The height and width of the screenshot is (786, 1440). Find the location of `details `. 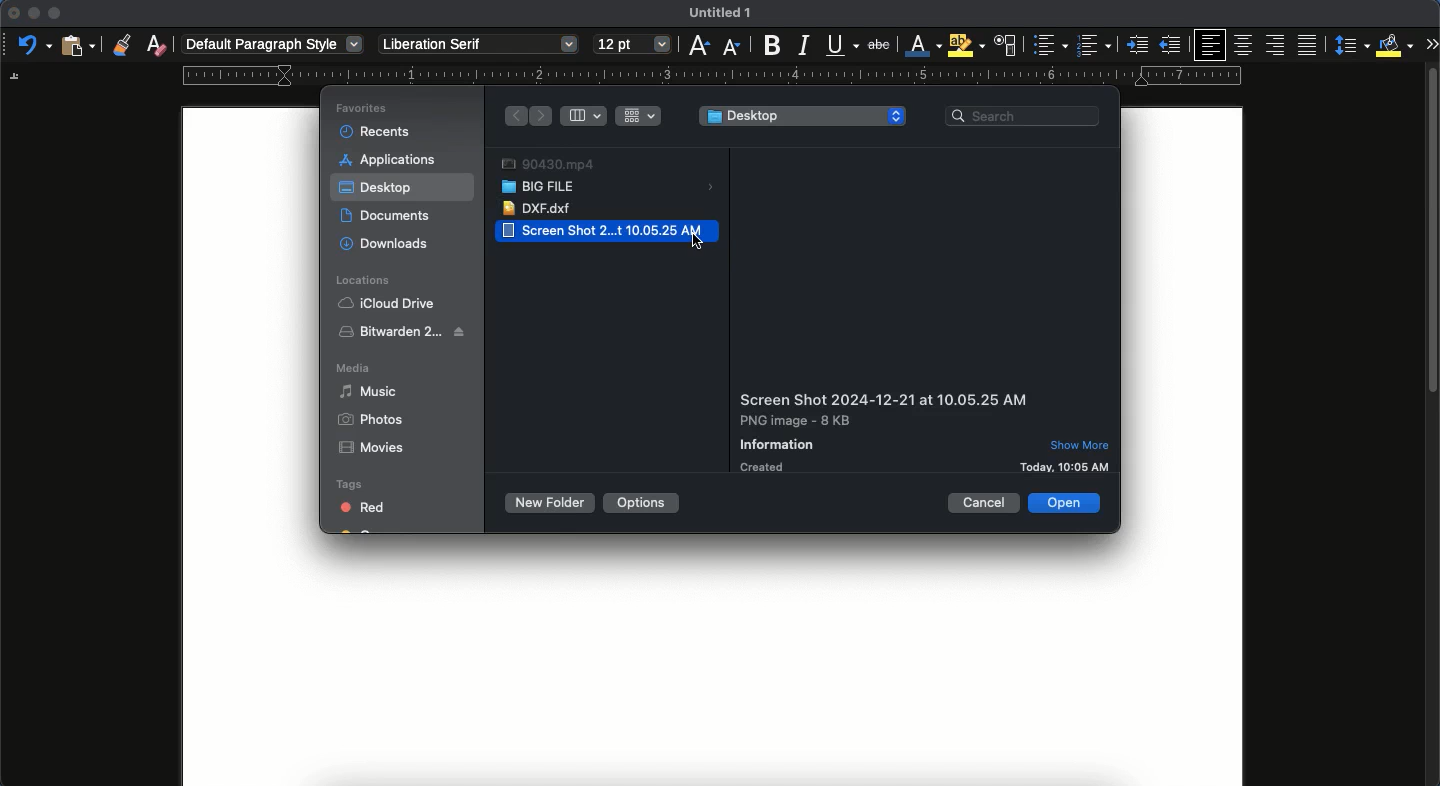

details  is located at coordinates (1068, 466).